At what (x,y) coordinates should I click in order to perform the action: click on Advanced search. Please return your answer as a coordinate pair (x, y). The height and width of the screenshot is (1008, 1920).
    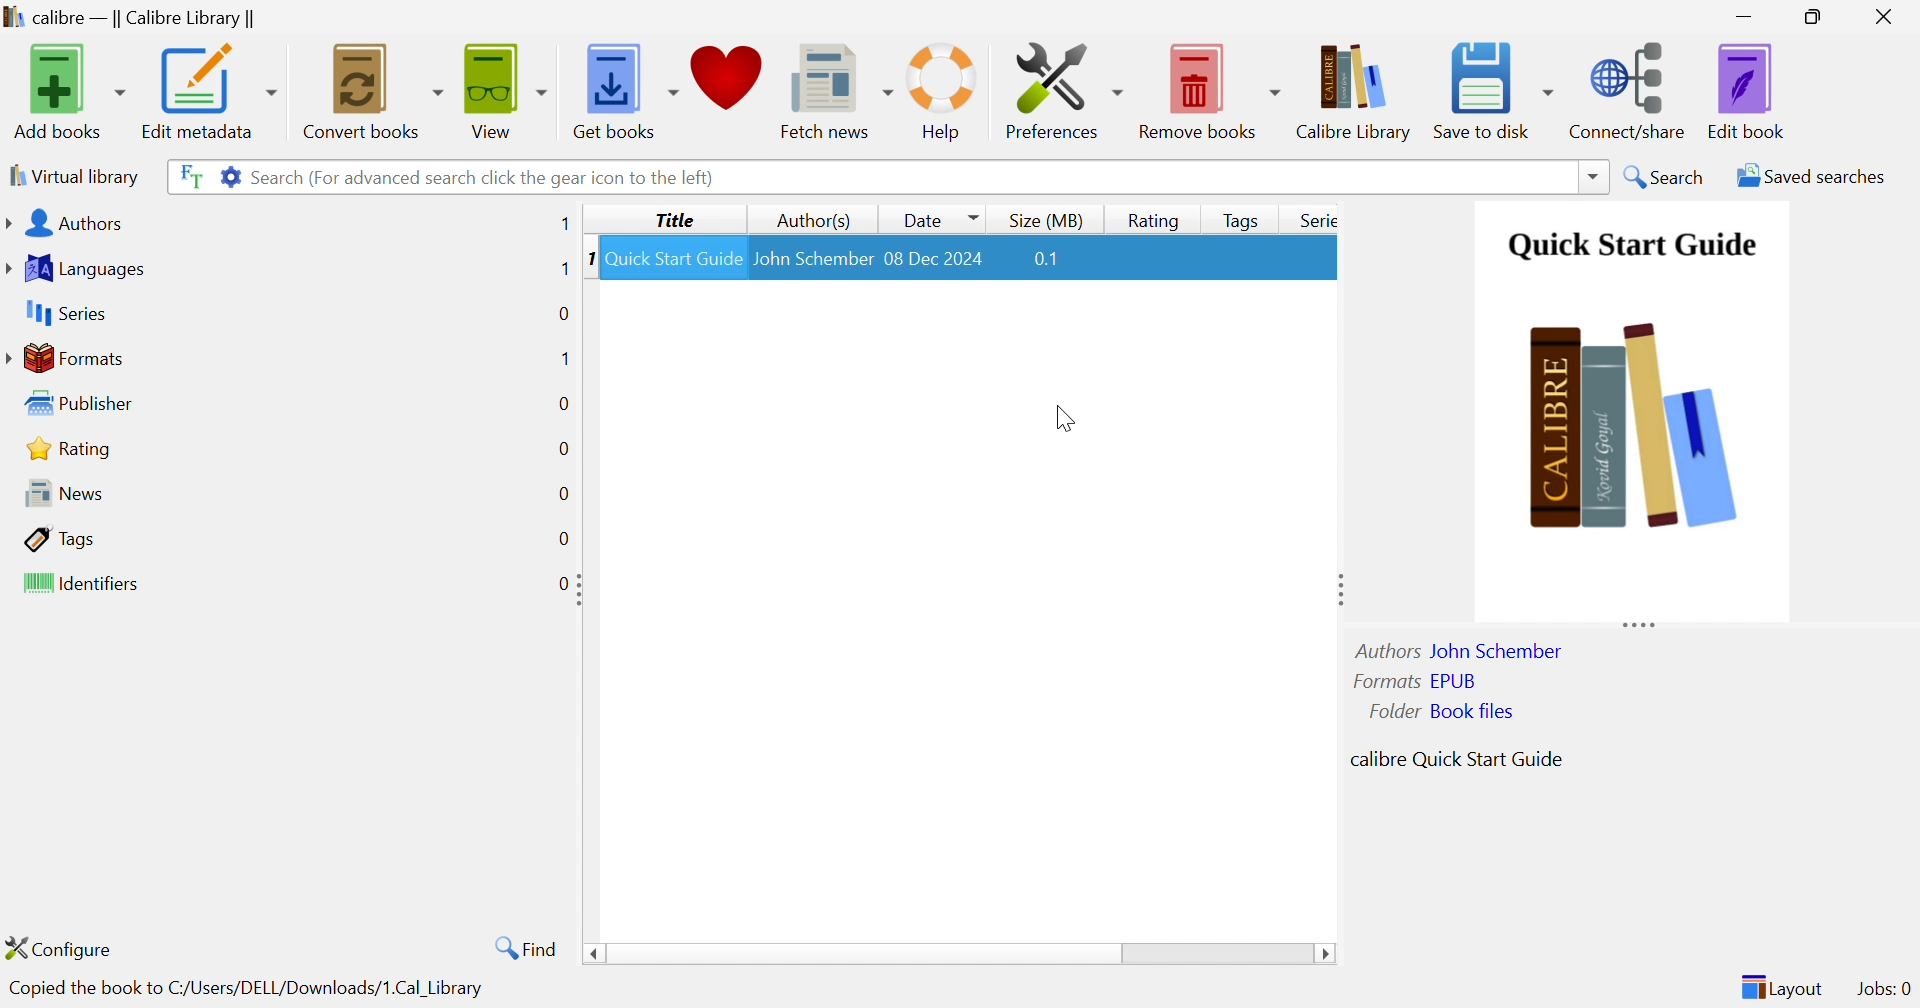
    Looking at the image, I should click on (225, 176).